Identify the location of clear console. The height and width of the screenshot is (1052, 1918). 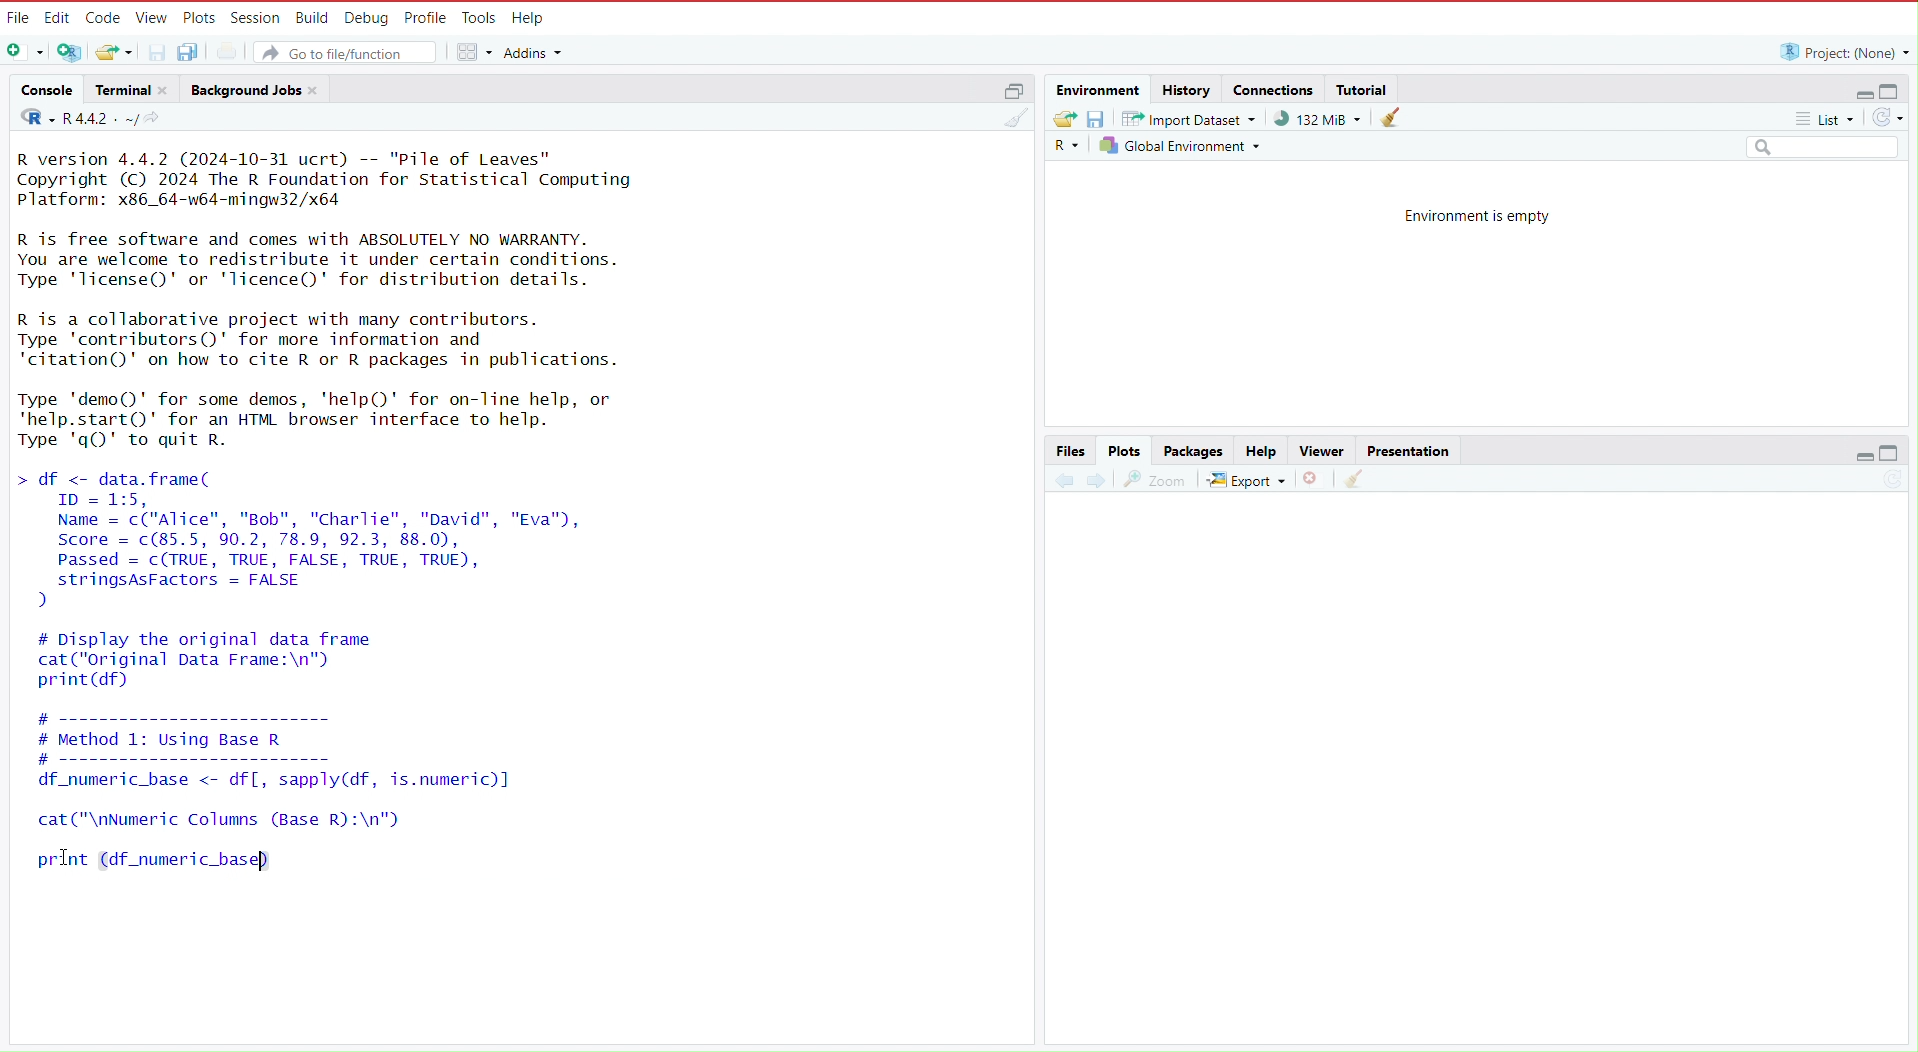
(1012, 117).